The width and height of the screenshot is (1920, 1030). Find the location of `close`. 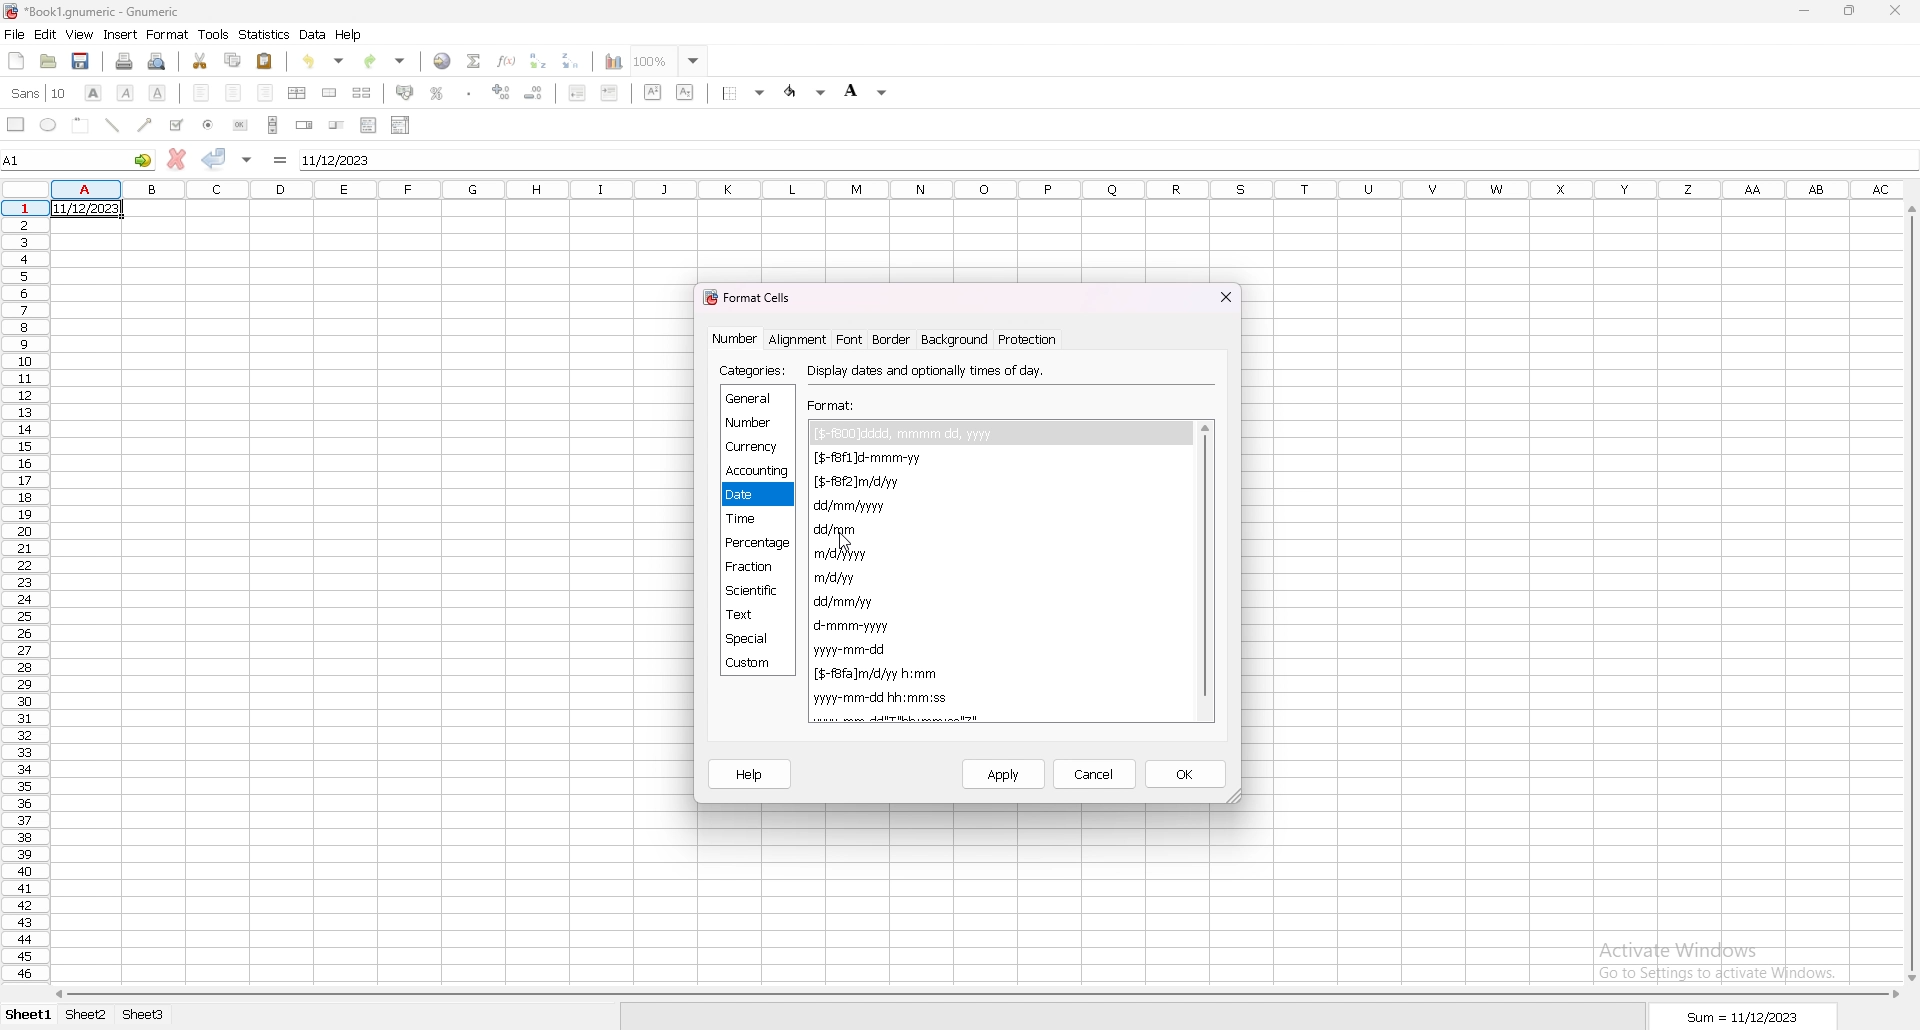

close is located at coordinates (1225, 296).